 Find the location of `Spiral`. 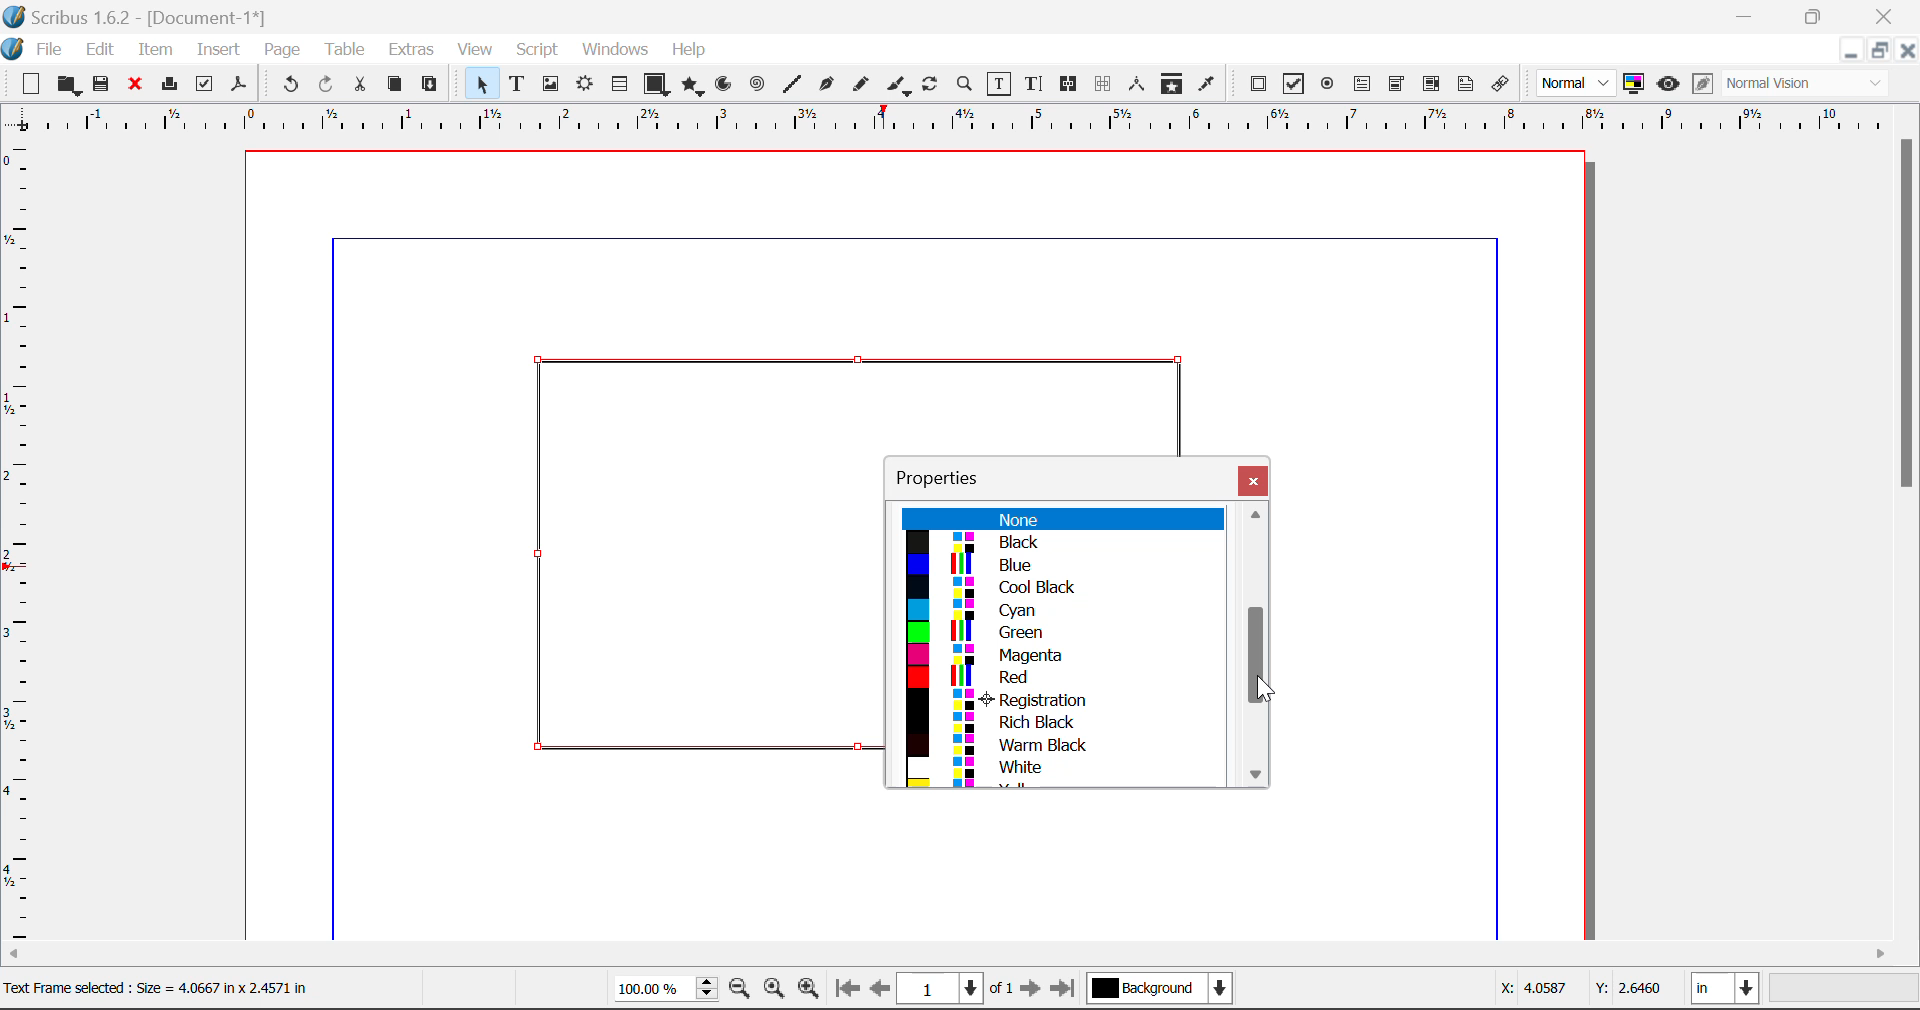

Spiral is located at coordinates (757, 84).